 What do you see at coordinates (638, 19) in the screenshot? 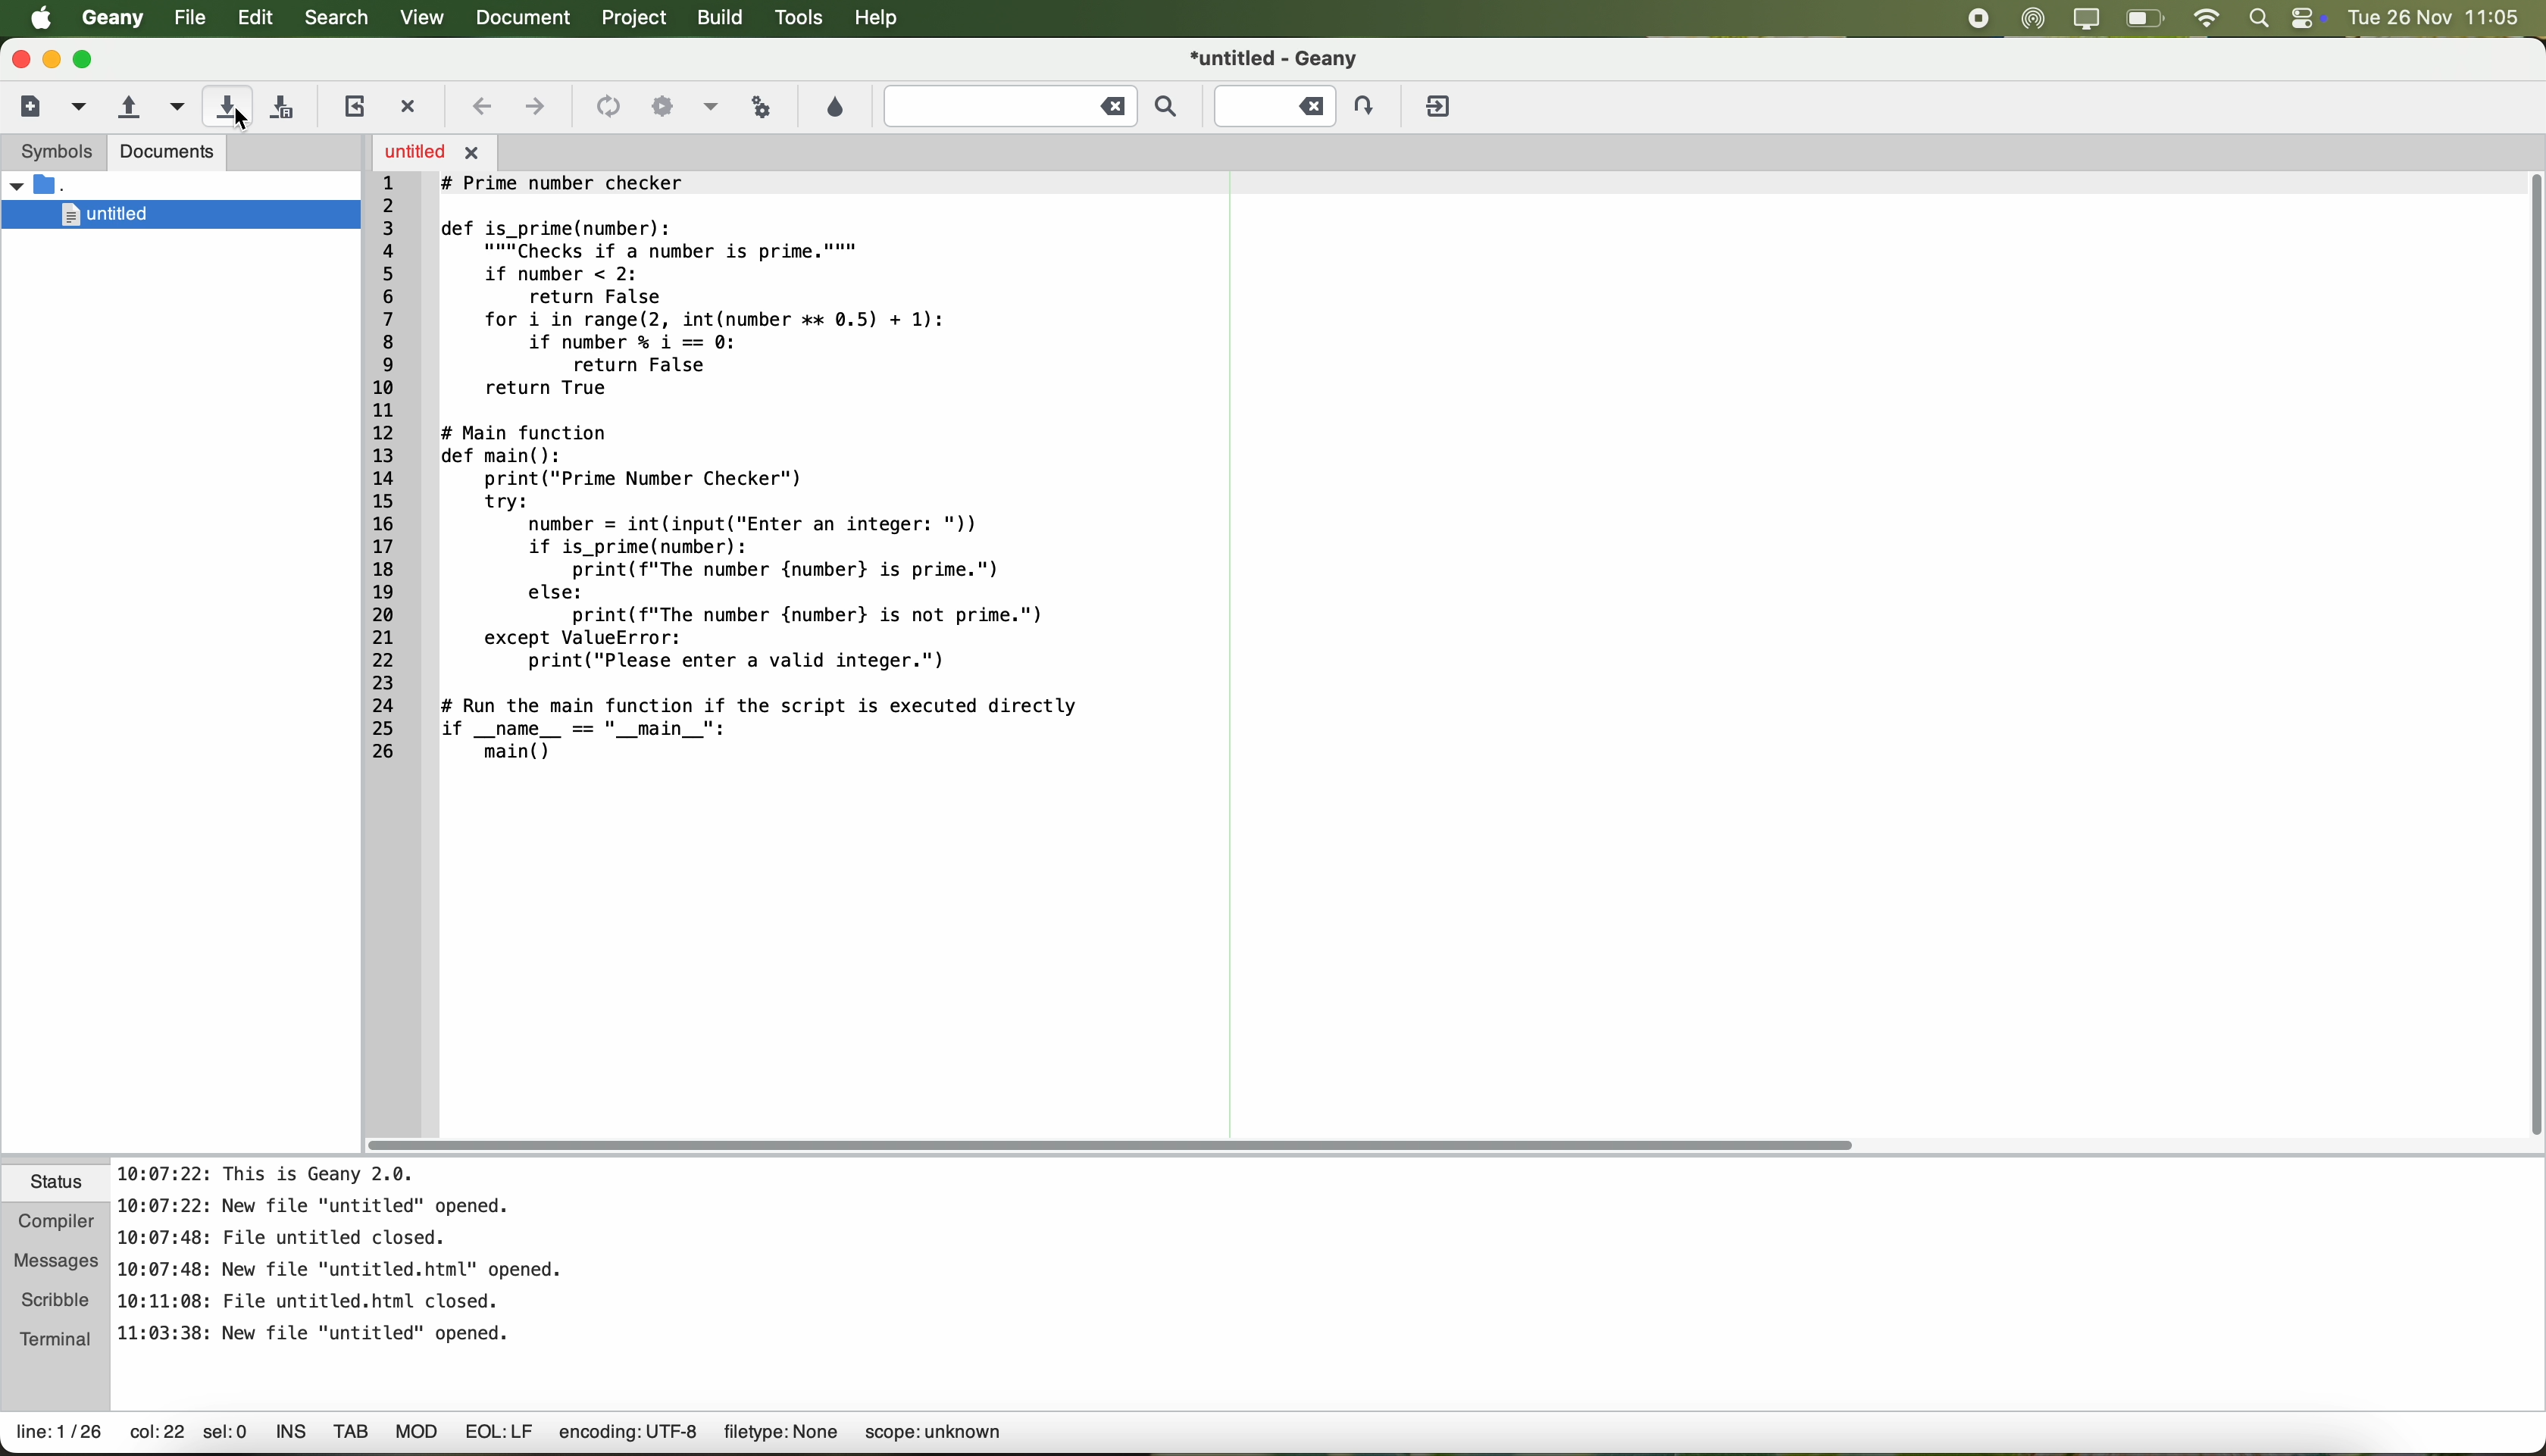
I see `project` at bounding box center [638, 19].